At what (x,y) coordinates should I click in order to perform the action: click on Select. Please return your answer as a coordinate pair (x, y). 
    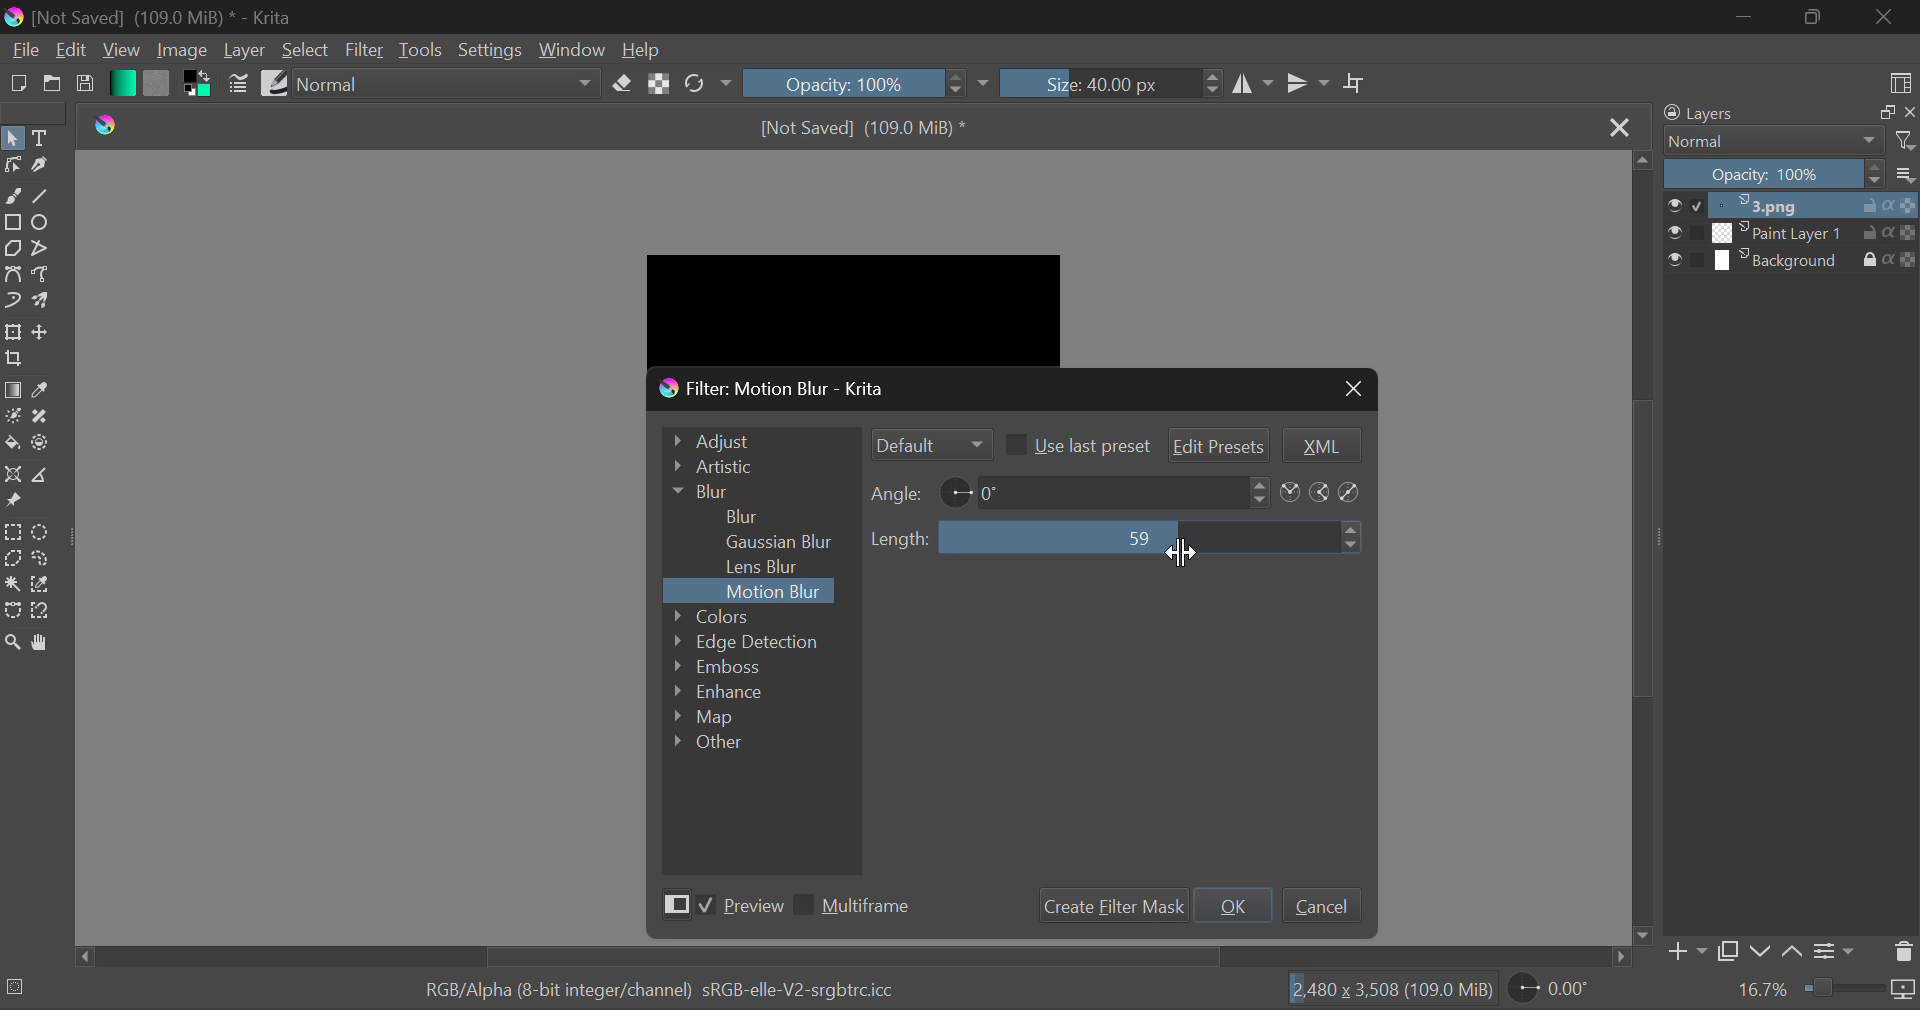
    Looking at the image, I should click on (306, 50).